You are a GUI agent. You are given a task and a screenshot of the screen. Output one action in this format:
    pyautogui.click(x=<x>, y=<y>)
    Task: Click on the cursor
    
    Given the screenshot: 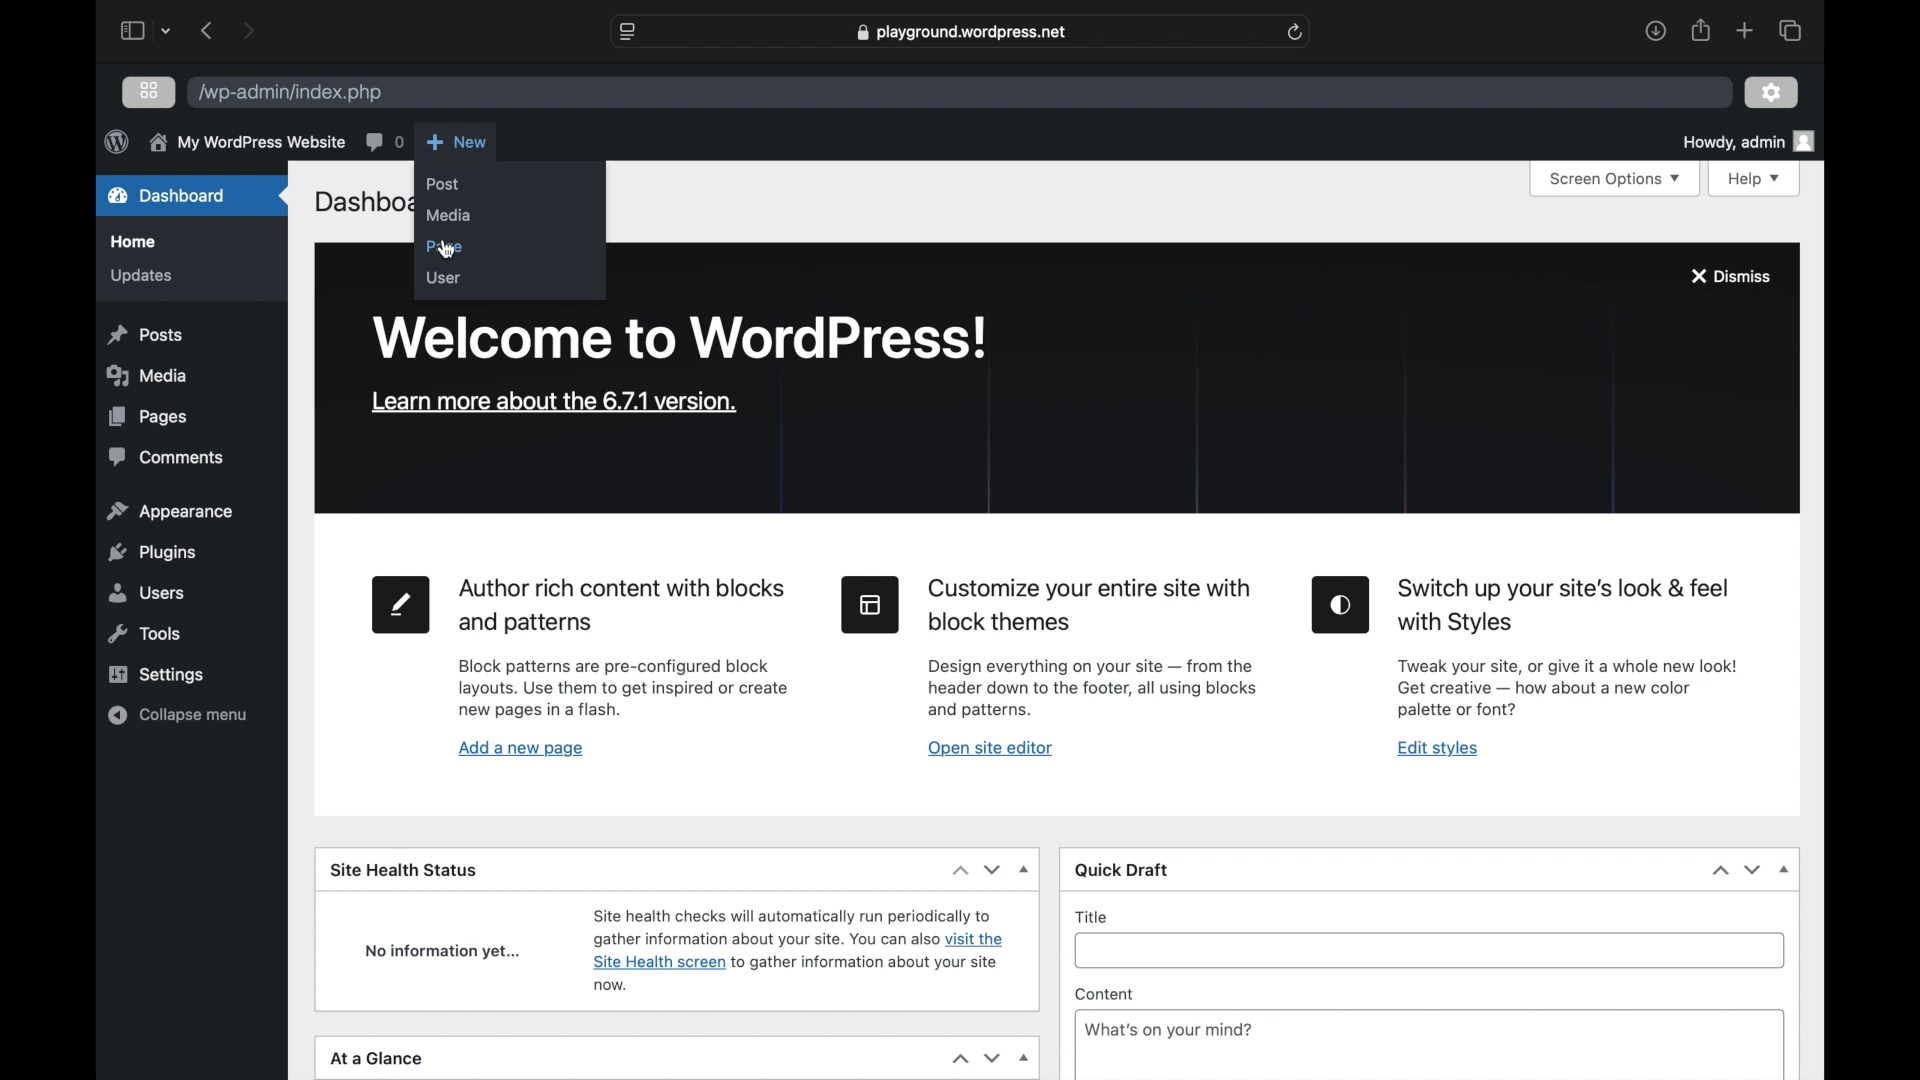 What is the action you would take?
    pyautogui.click(x=448, y=251)
    